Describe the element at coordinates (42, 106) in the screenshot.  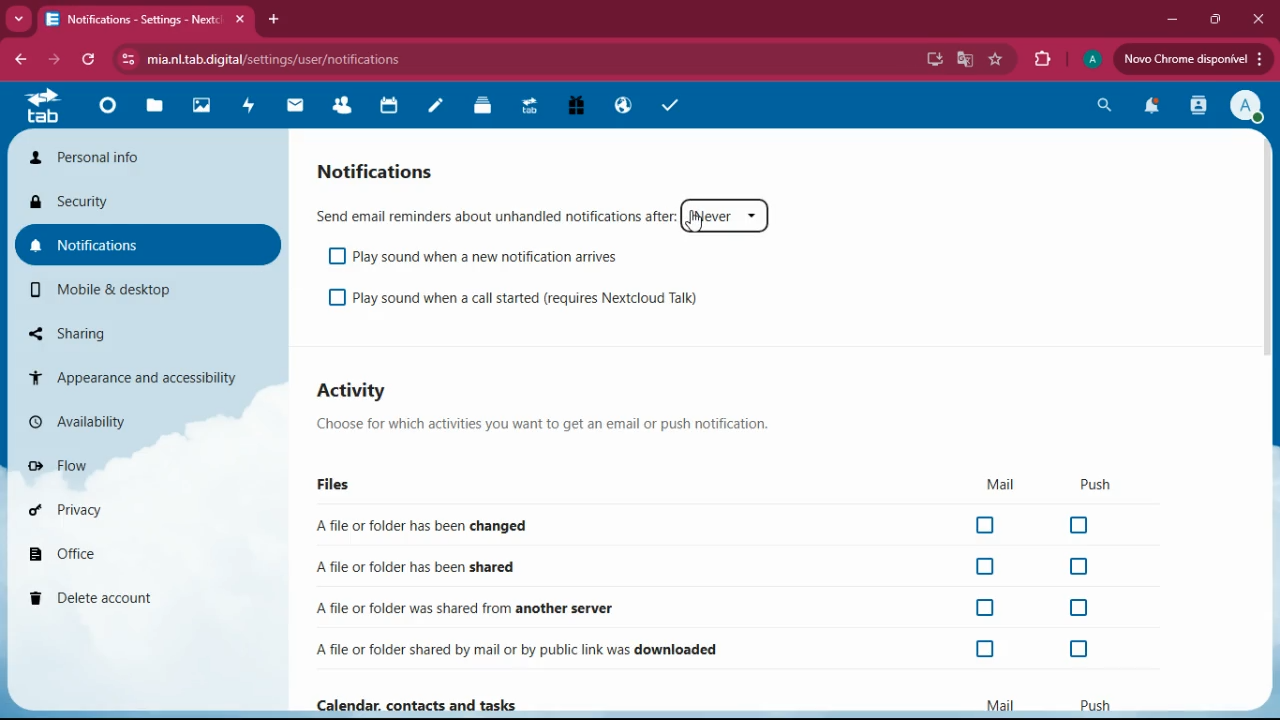
I see `tab` at that location.